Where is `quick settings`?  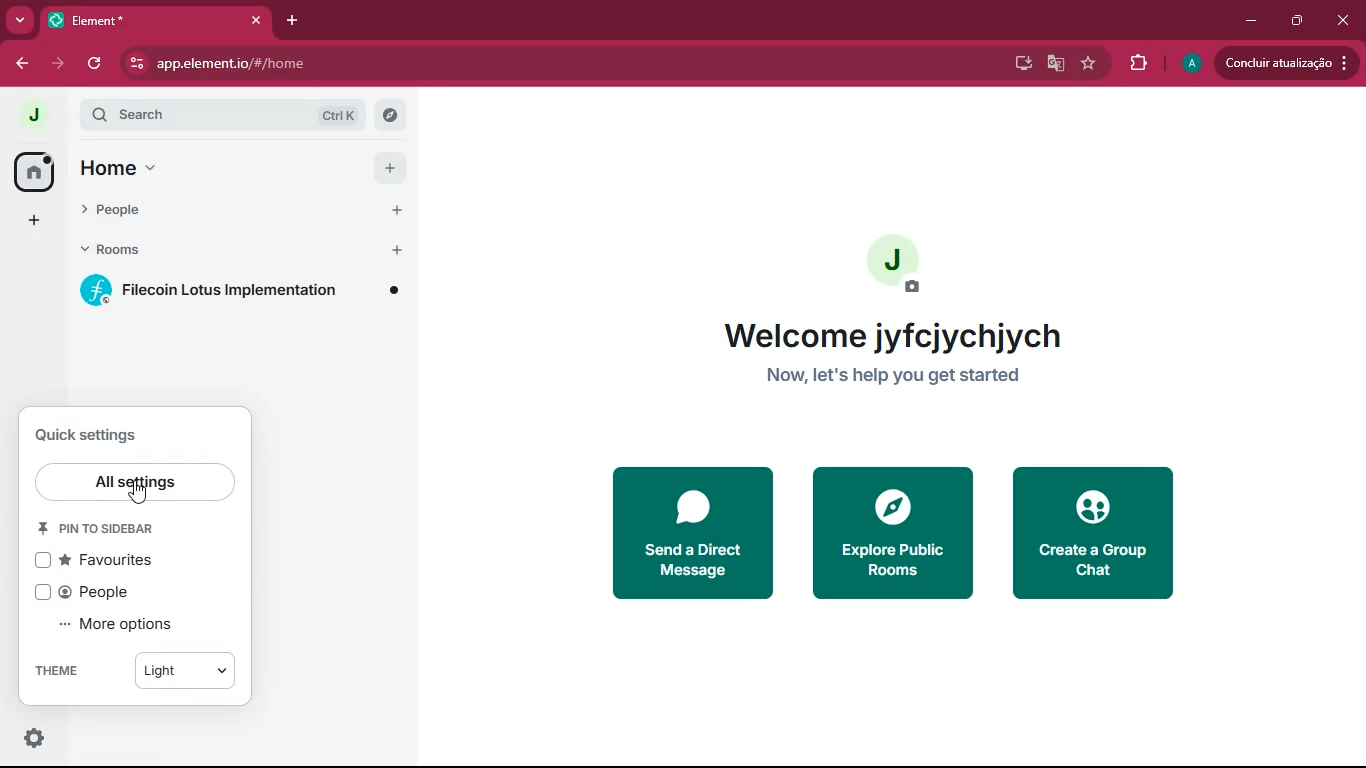
quick settings is located at coordinates (87, 435).